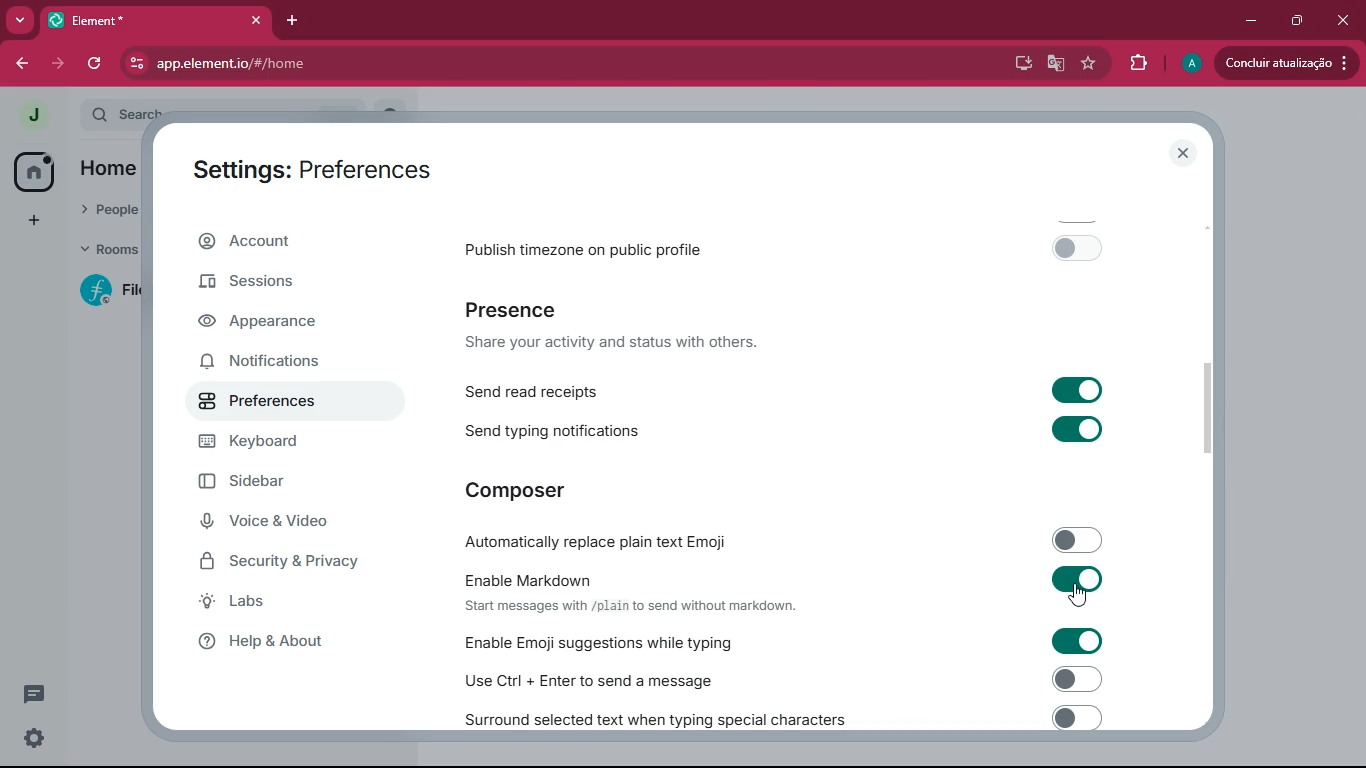 This screenshot has height=768, width=1366. Describe the element at coordinates (281, 642) in the screenshot. I see `help` at that location.